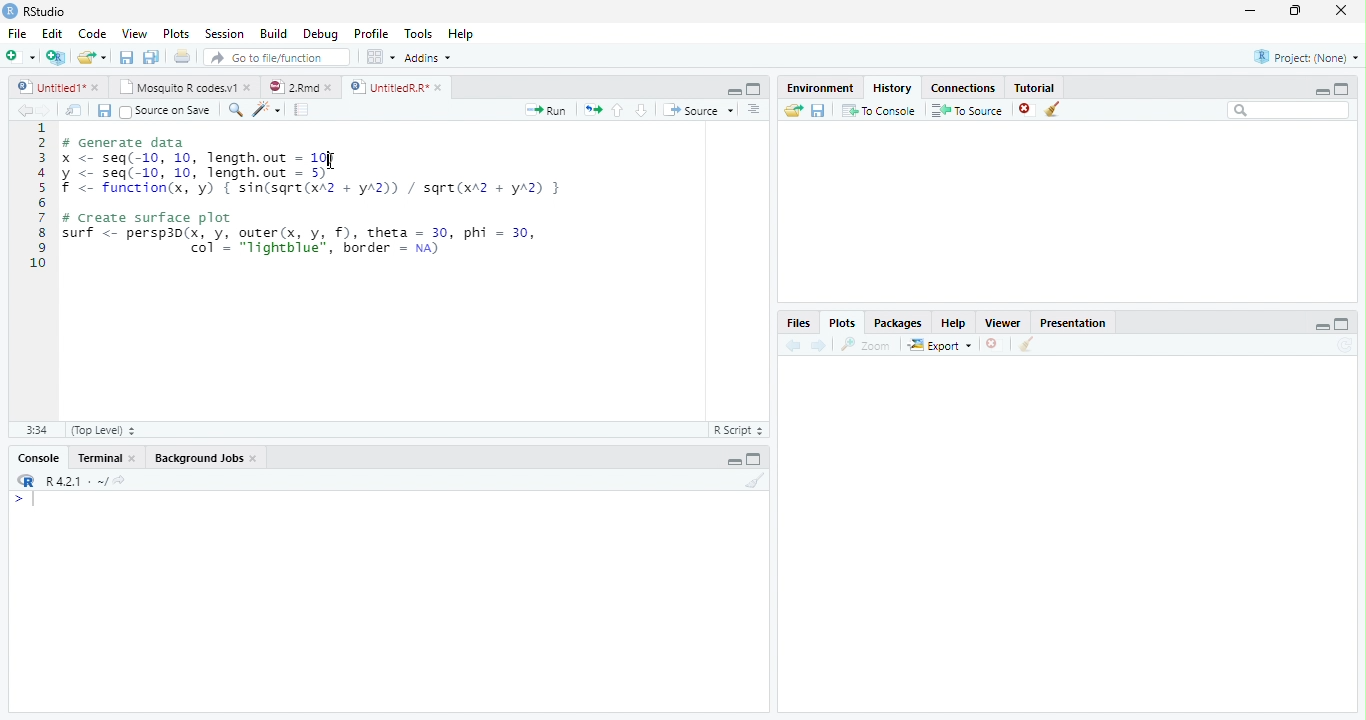 The image size is (1366, 720). What do you see at coordinates (617, 110) in the screenshot?
I see `Go to previous section/chunk` at bounding box center [617, 110].